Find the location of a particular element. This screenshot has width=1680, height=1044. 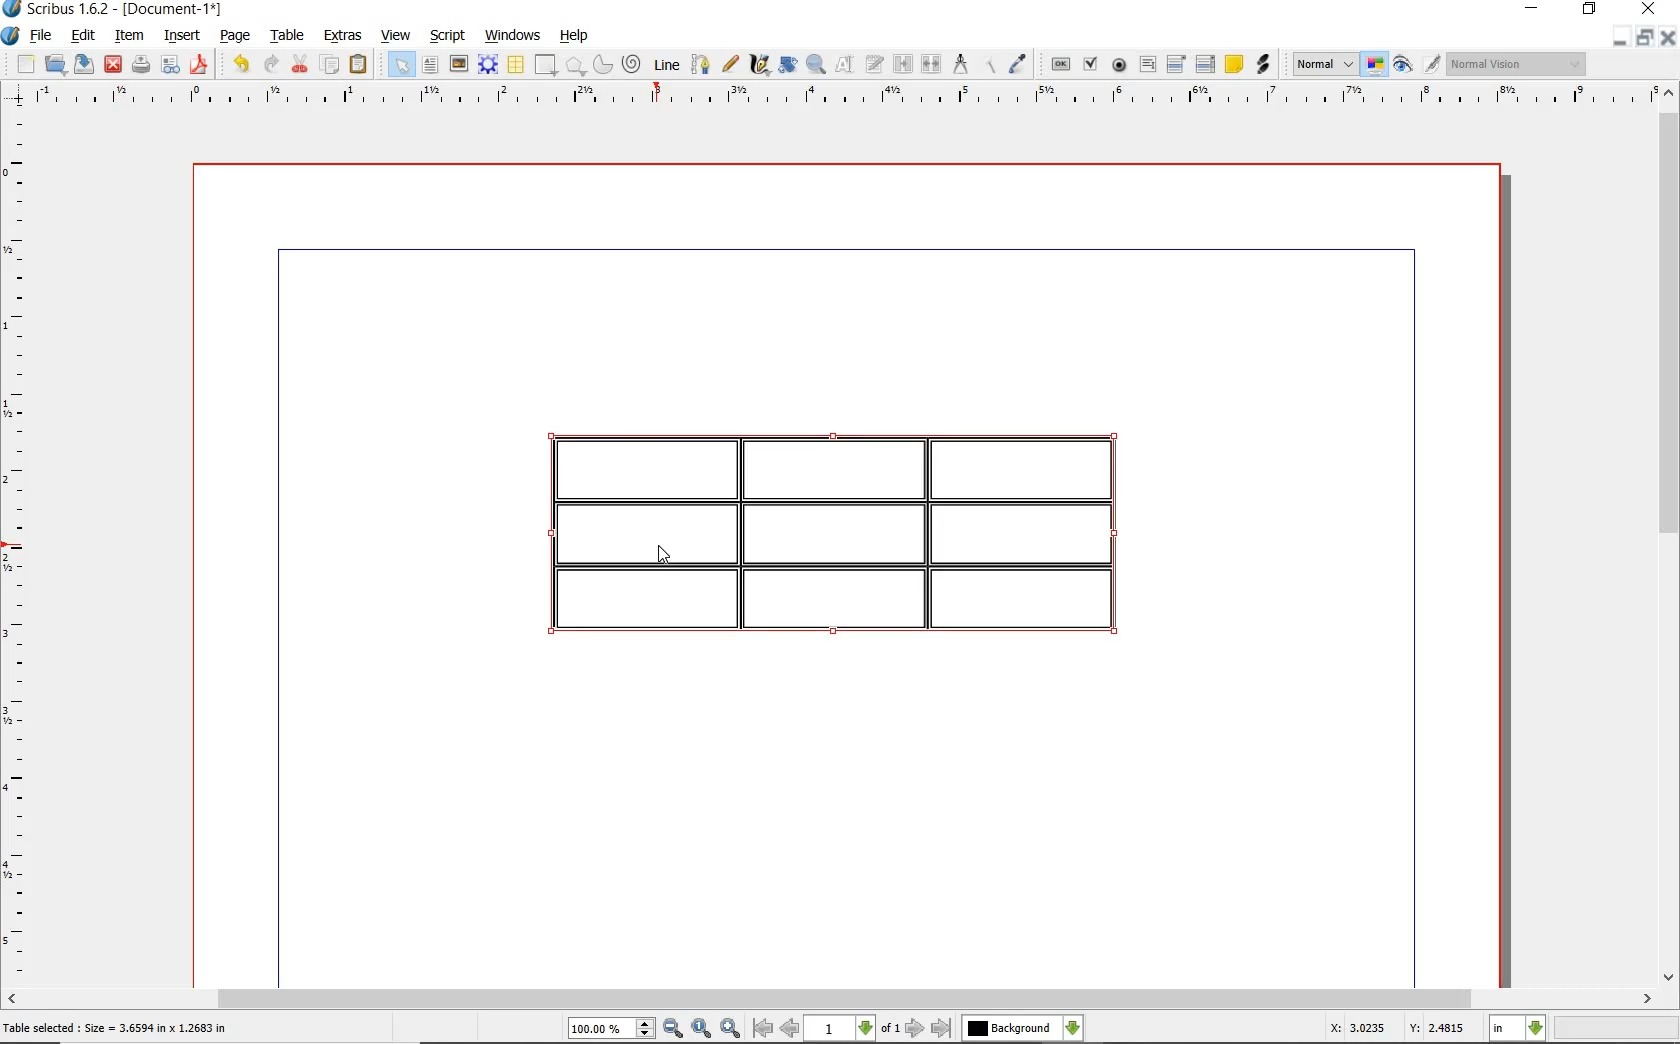

pdf list box is located at coordinates (1206, 64).